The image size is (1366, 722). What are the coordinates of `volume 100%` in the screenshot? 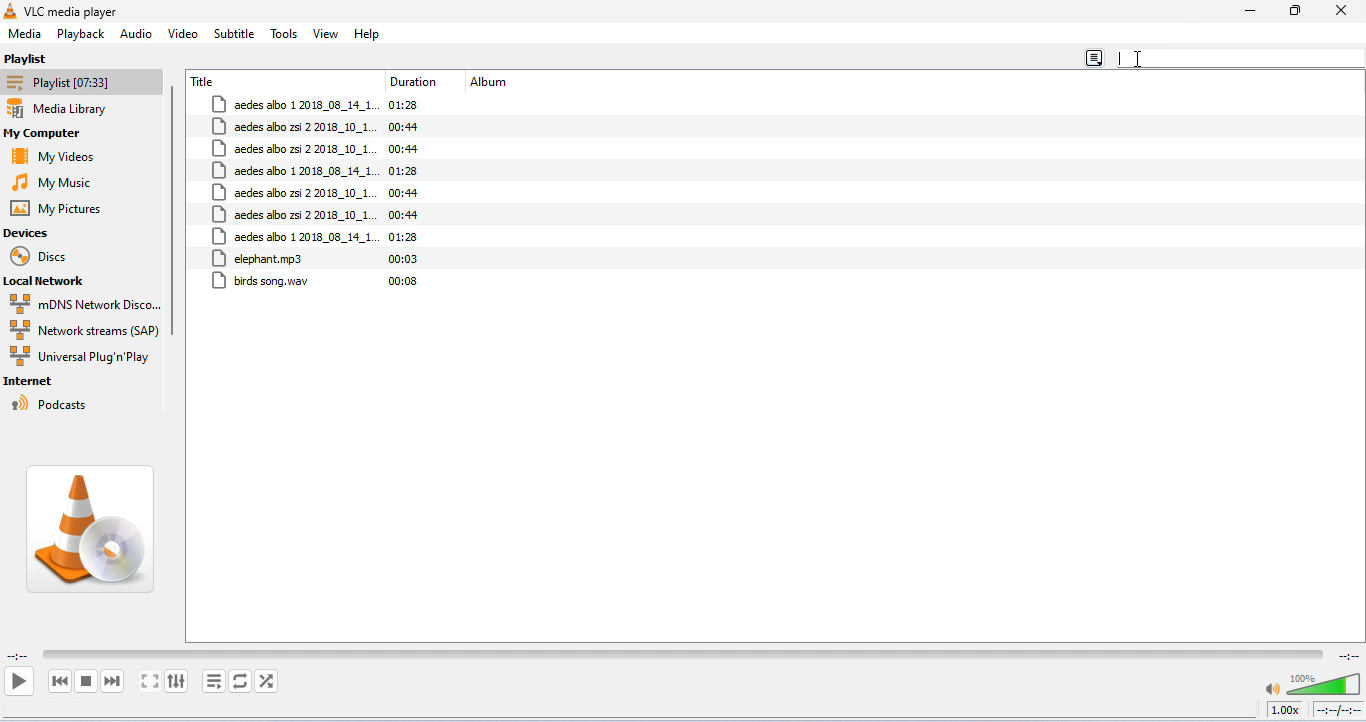 It's located at (1310, 680).